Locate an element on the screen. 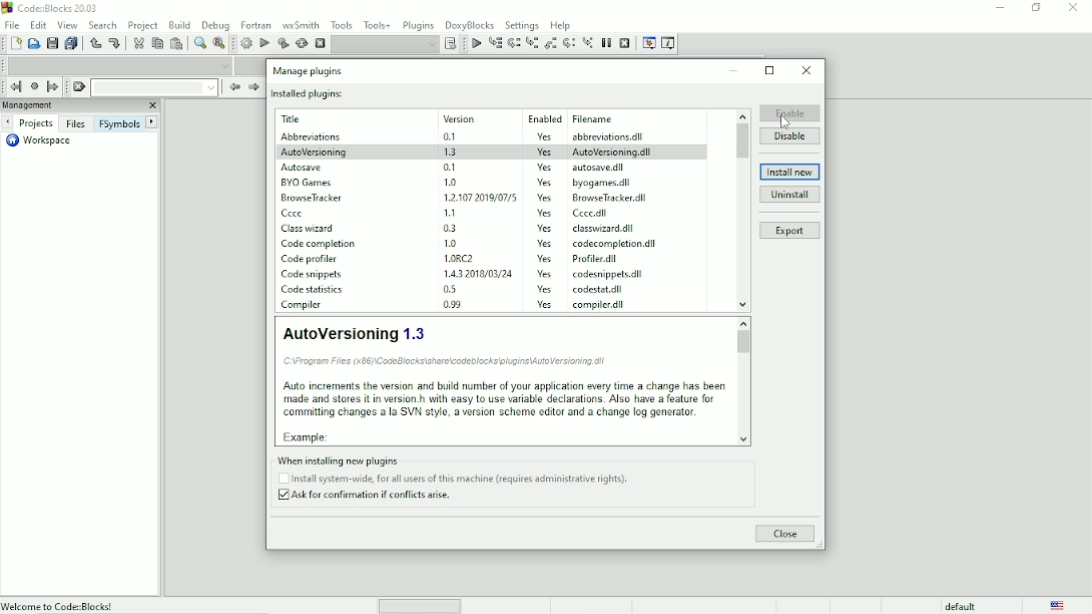 Image resolution: width=1092 pixels, height=614 pixels. Title is located at coordinates (319, 119).